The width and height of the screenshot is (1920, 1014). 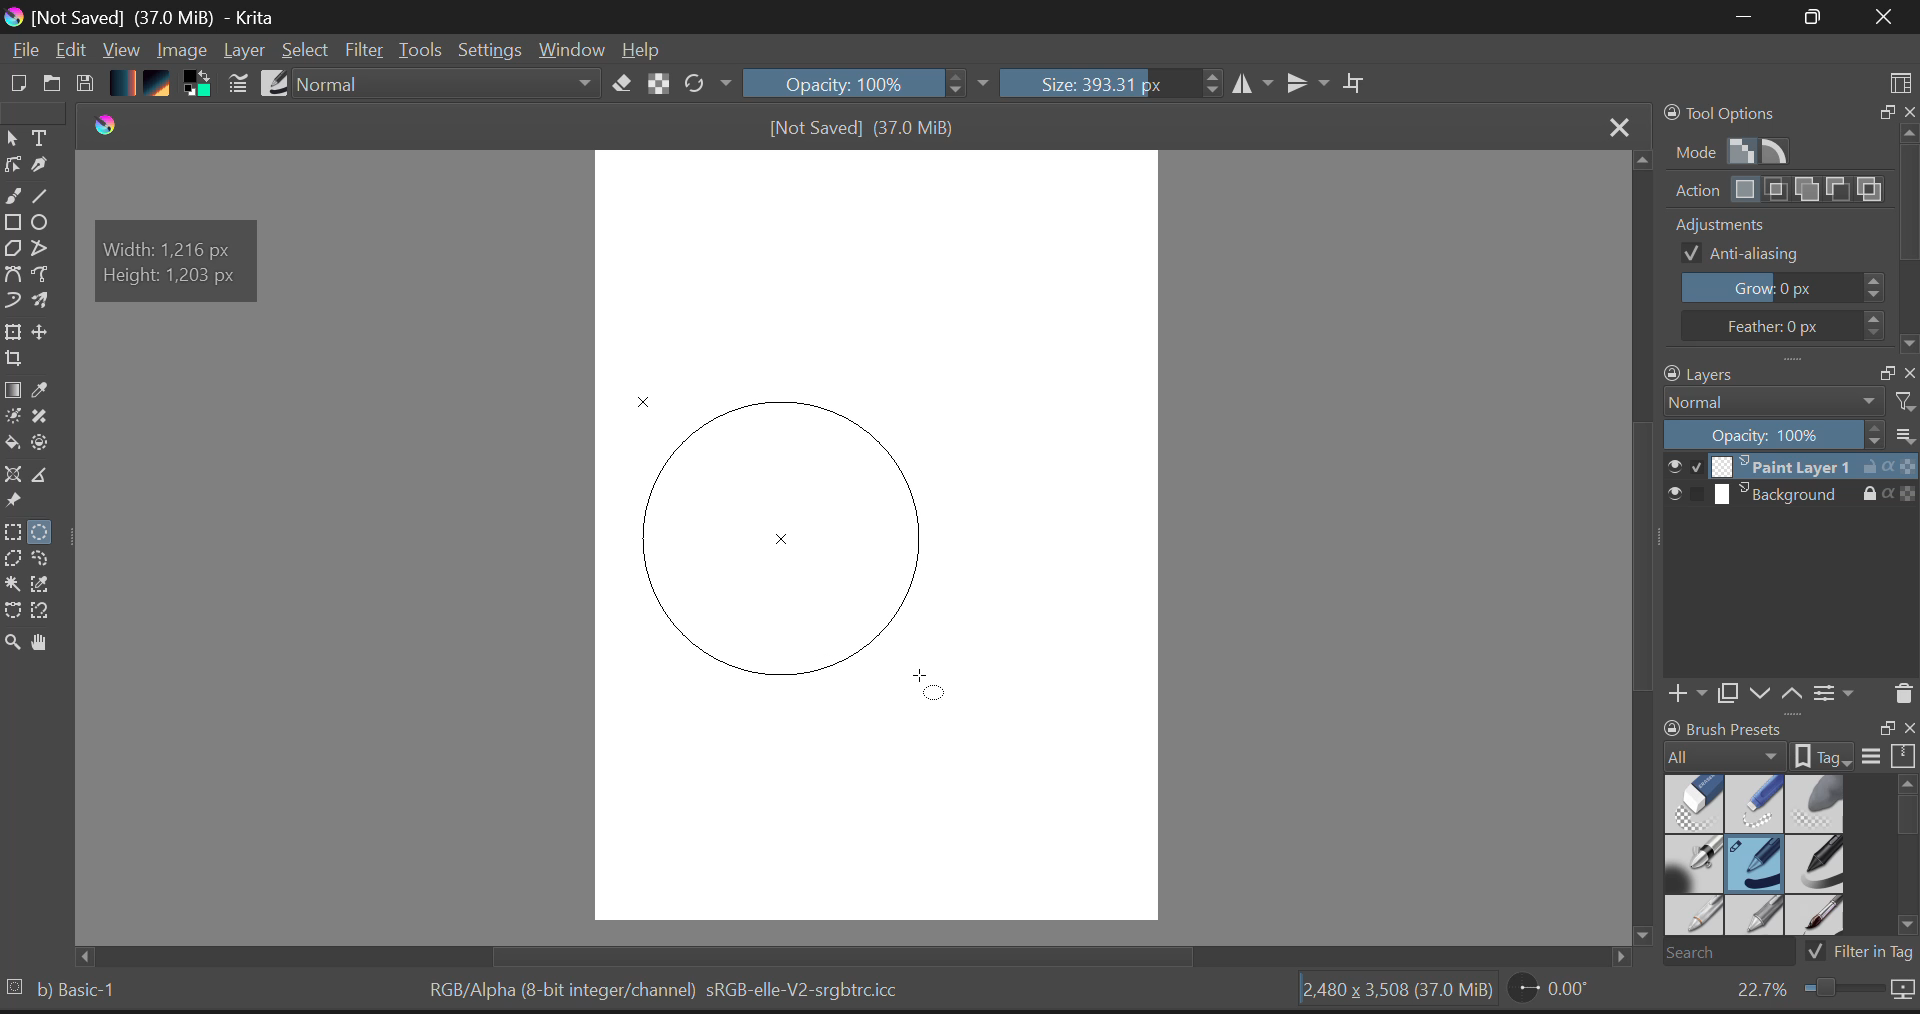 What do you see at coordinates (73, 51) in the screenshot?
I see `Edit` at bounding box center [73, 51].